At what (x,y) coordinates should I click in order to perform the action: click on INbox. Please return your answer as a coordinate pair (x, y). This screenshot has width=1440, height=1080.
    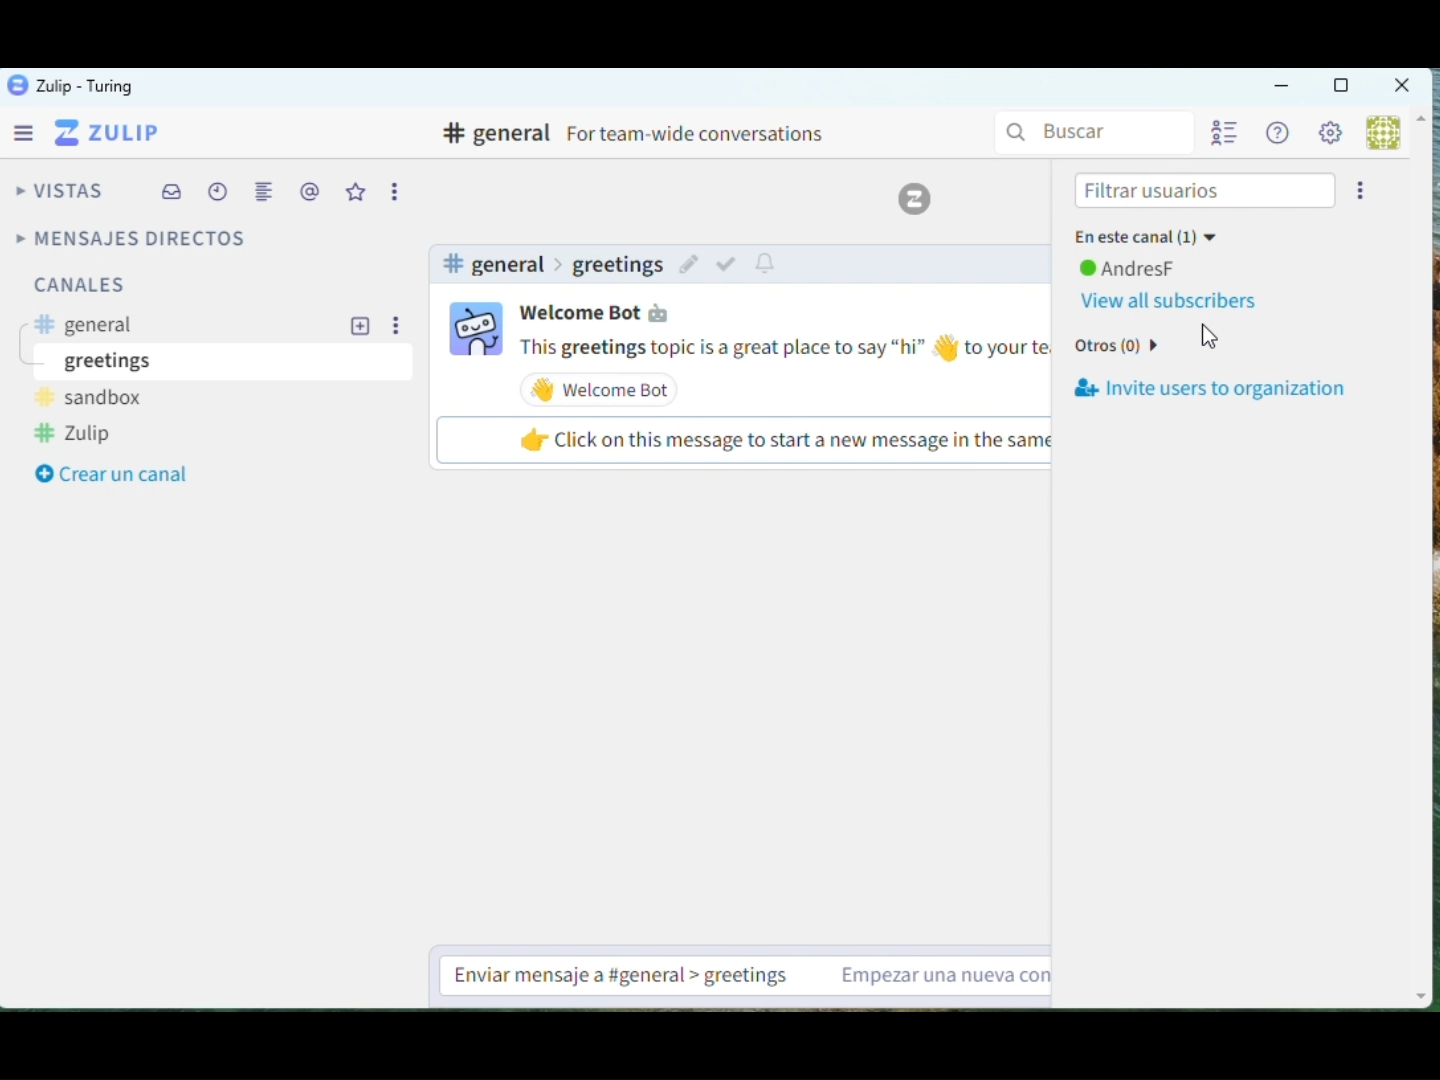
    Looking at the image, I should click on (172, 190).